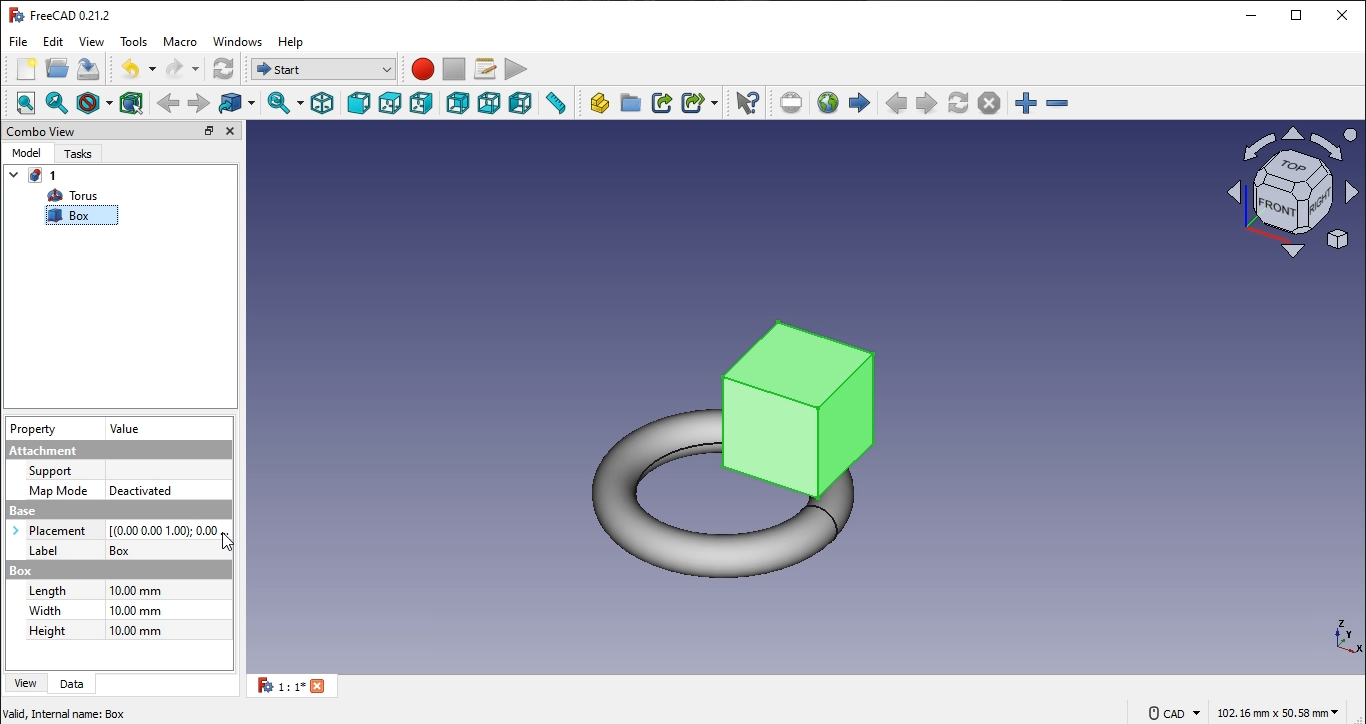 The width and height of the screenshot is (1366, 724). What do you see at coordinates (223, 68) in the screenshot?
I see `workbench` at bounding box center [223, 68].